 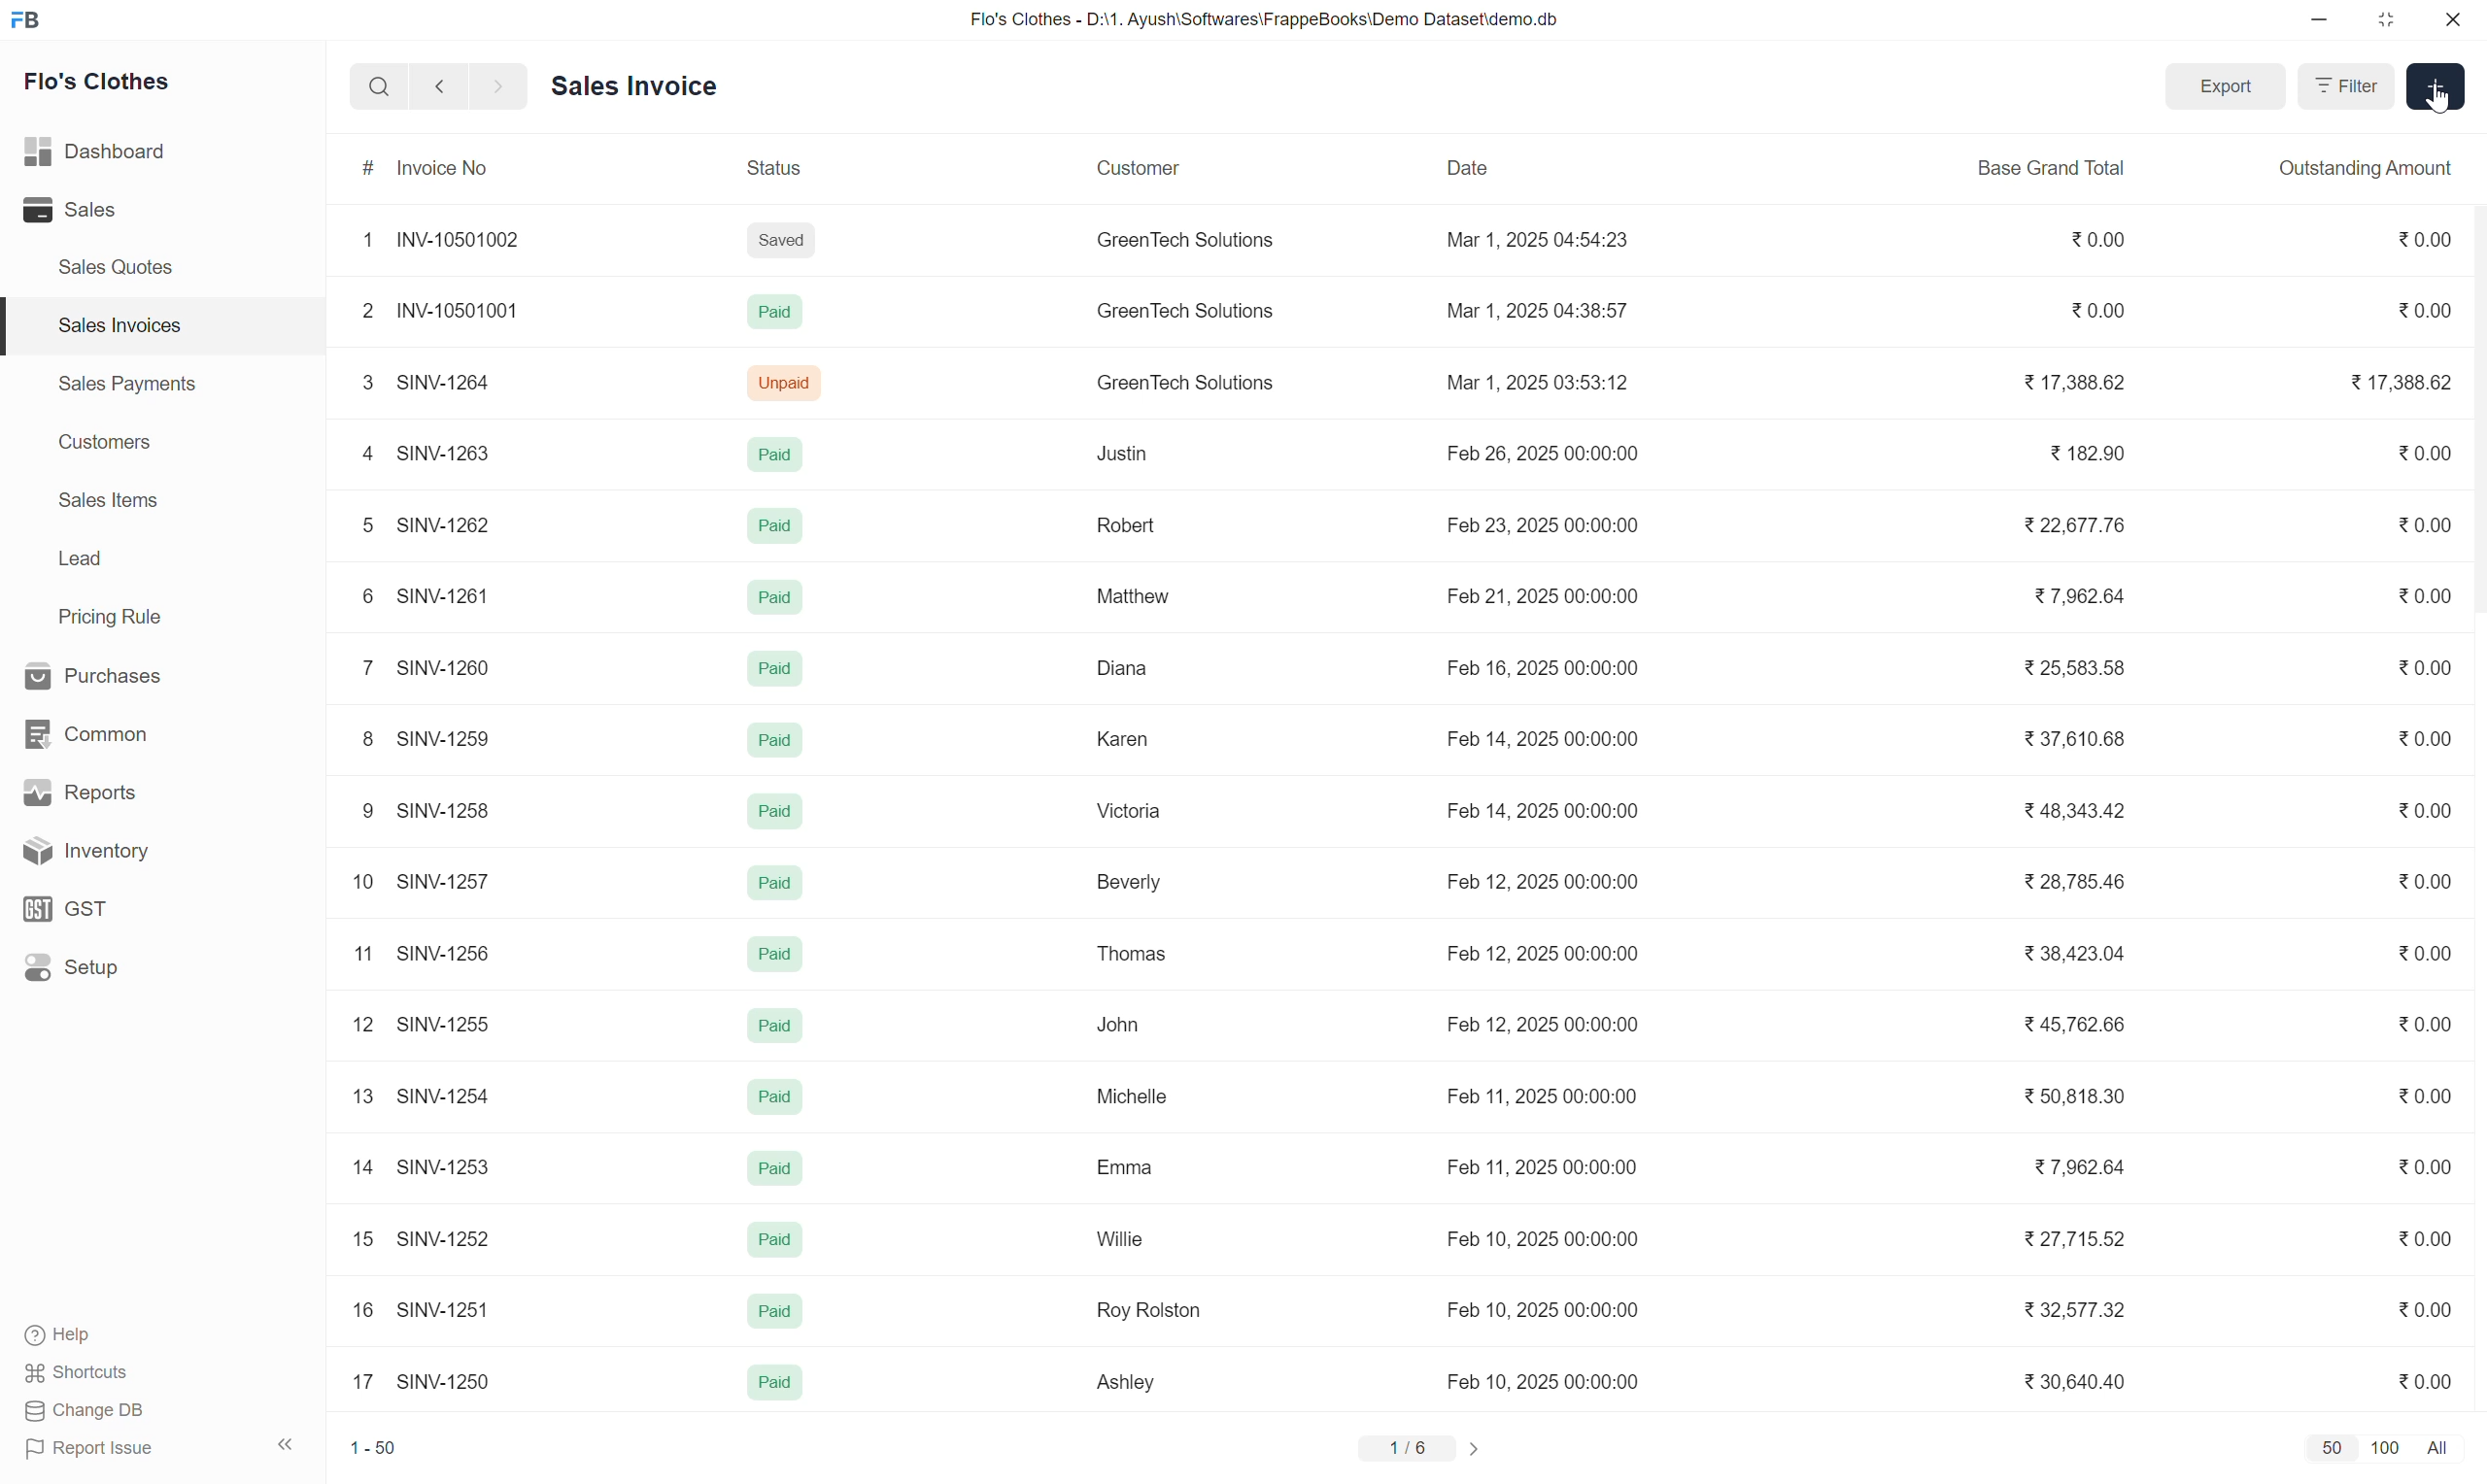 I want to click on close , so click(x=2455, y=22).